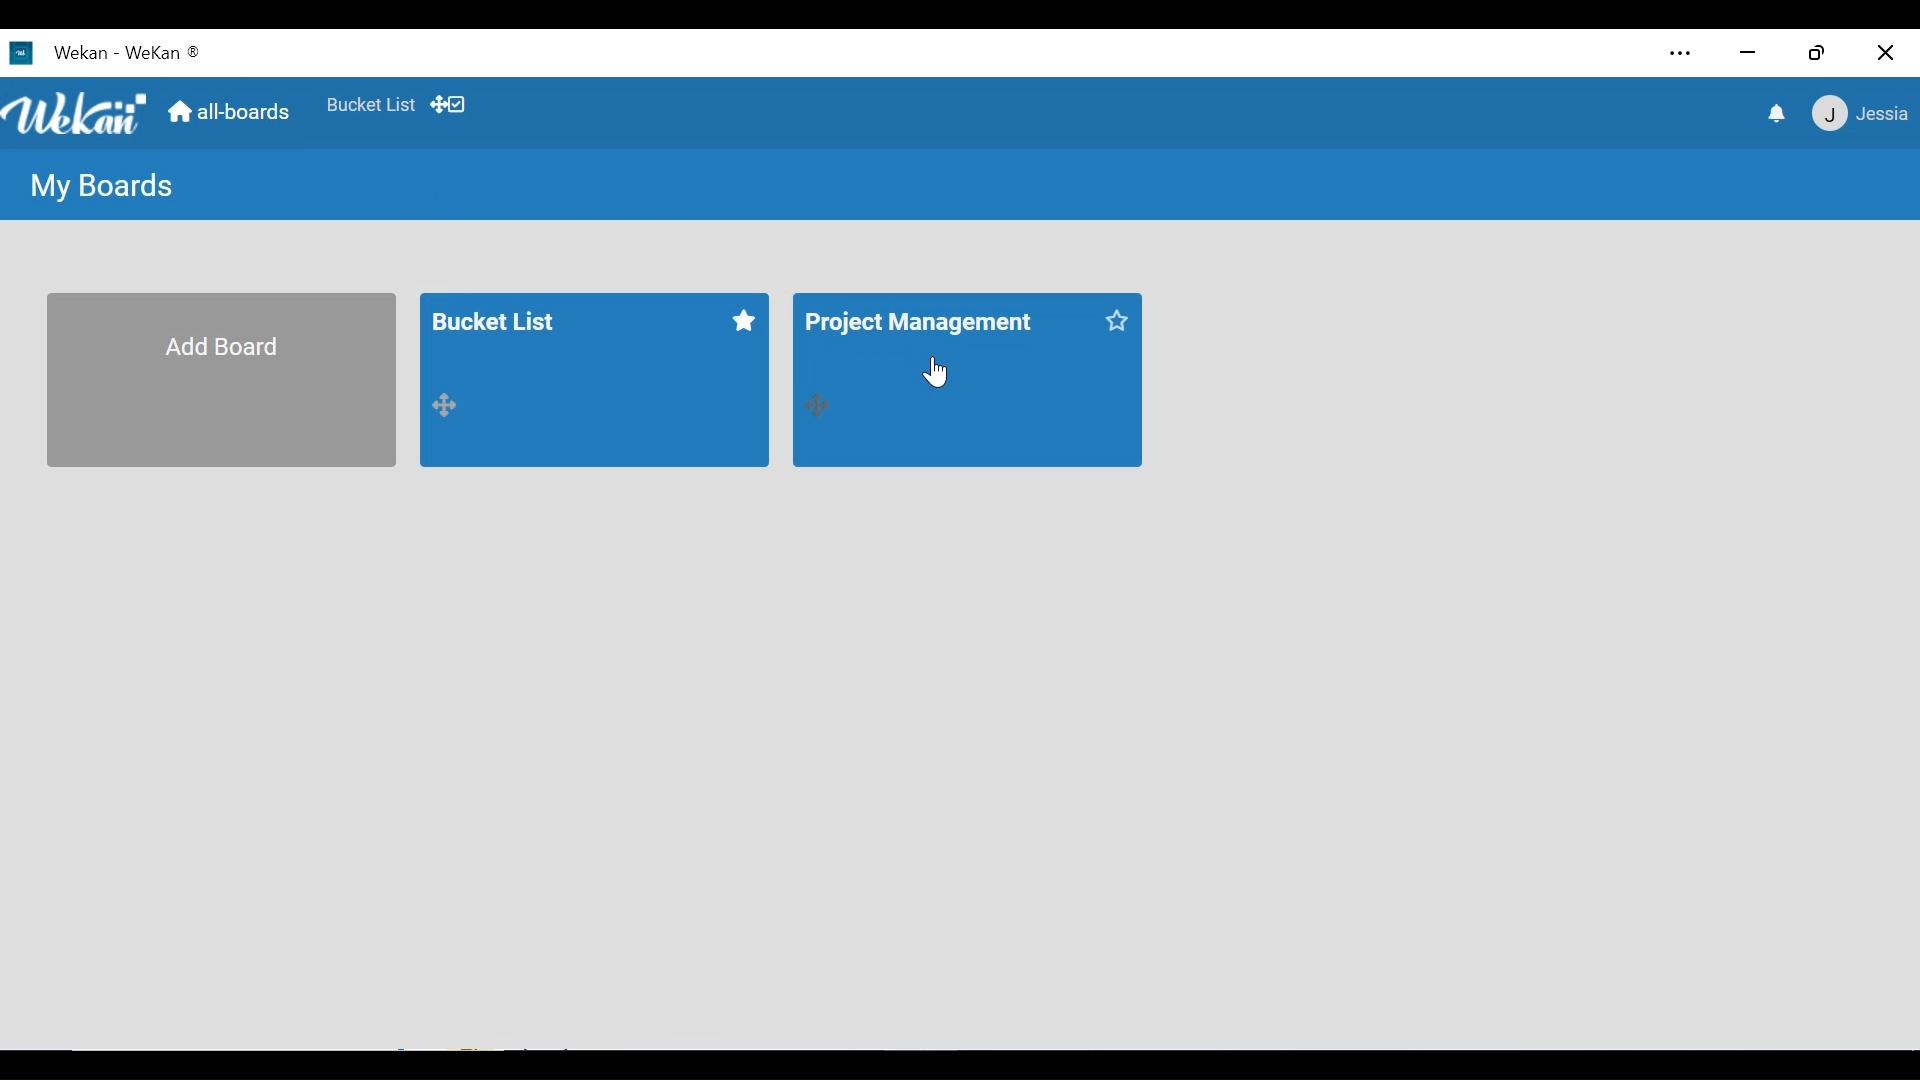 This screenshot has width=1920, height=1080. I want to click on member menu, so click(1859, 113).